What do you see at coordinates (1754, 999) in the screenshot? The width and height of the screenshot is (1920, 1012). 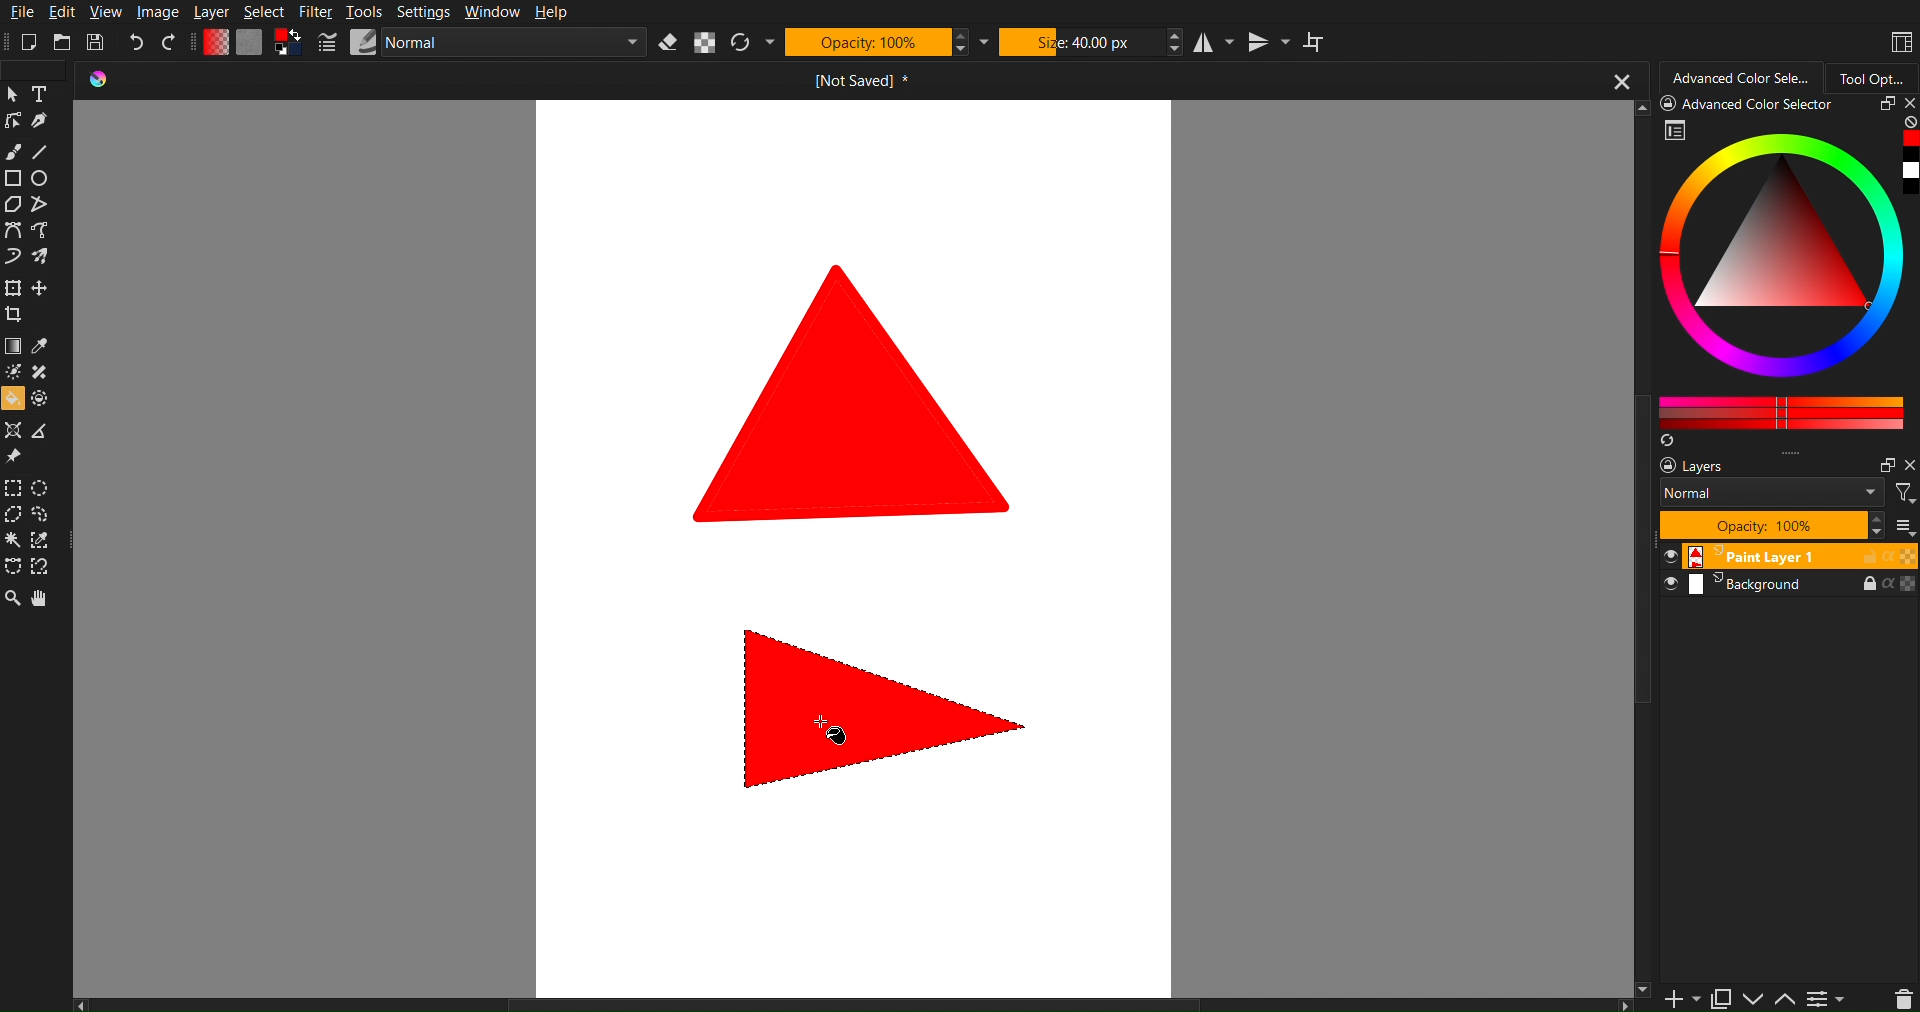 I see `Down` at bounding box center [1754, 999].